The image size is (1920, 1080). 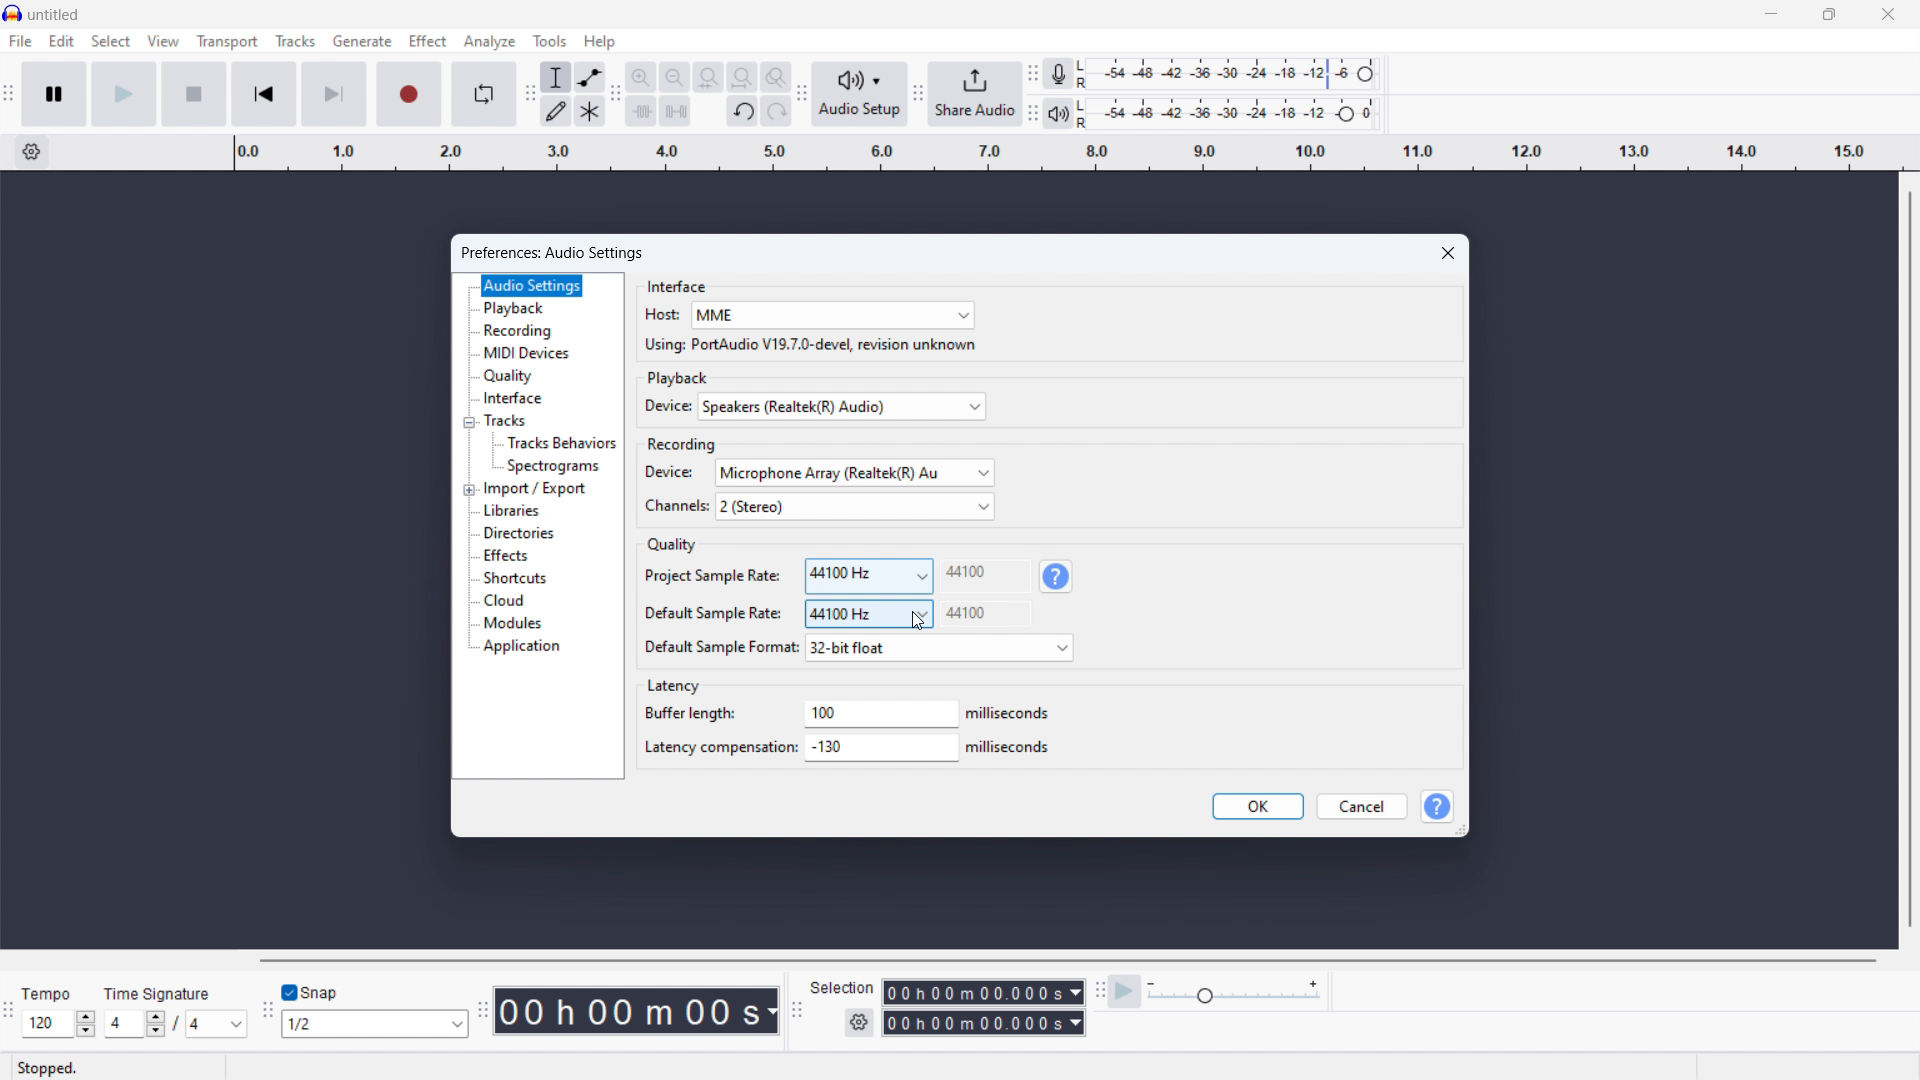 I want to click on close, so click(x=1889, y=13).